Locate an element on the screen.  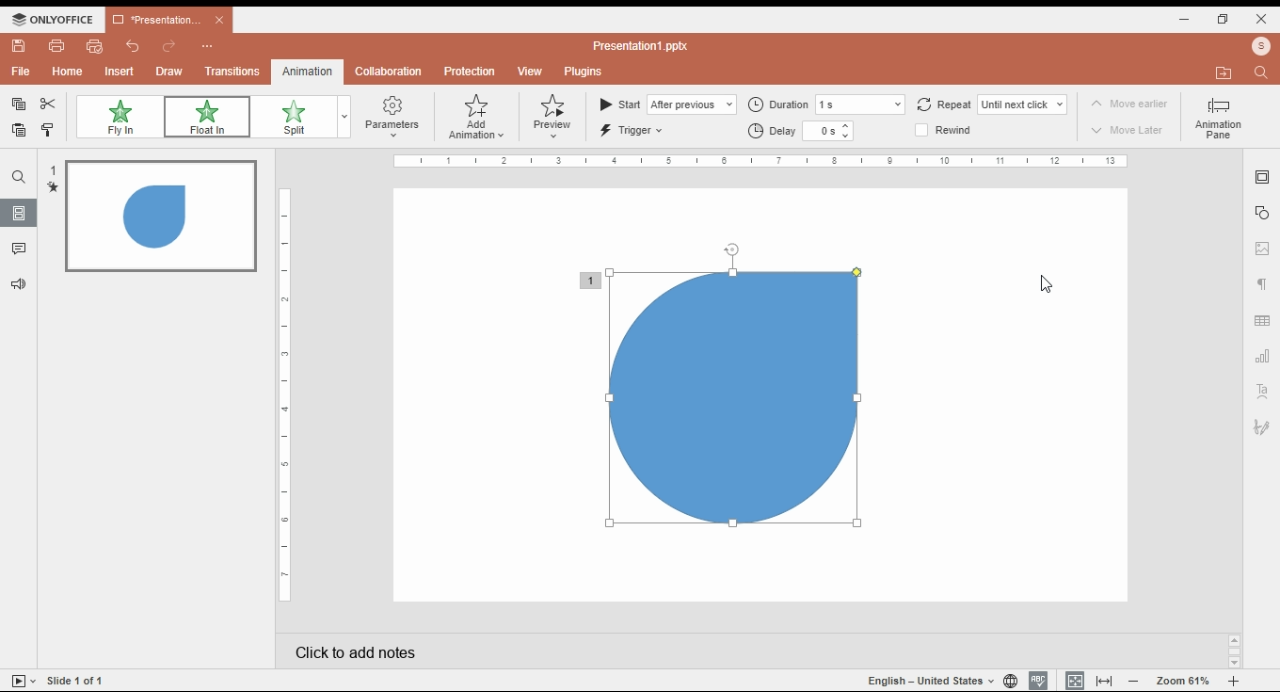
more is located at coordinates (207, 44).